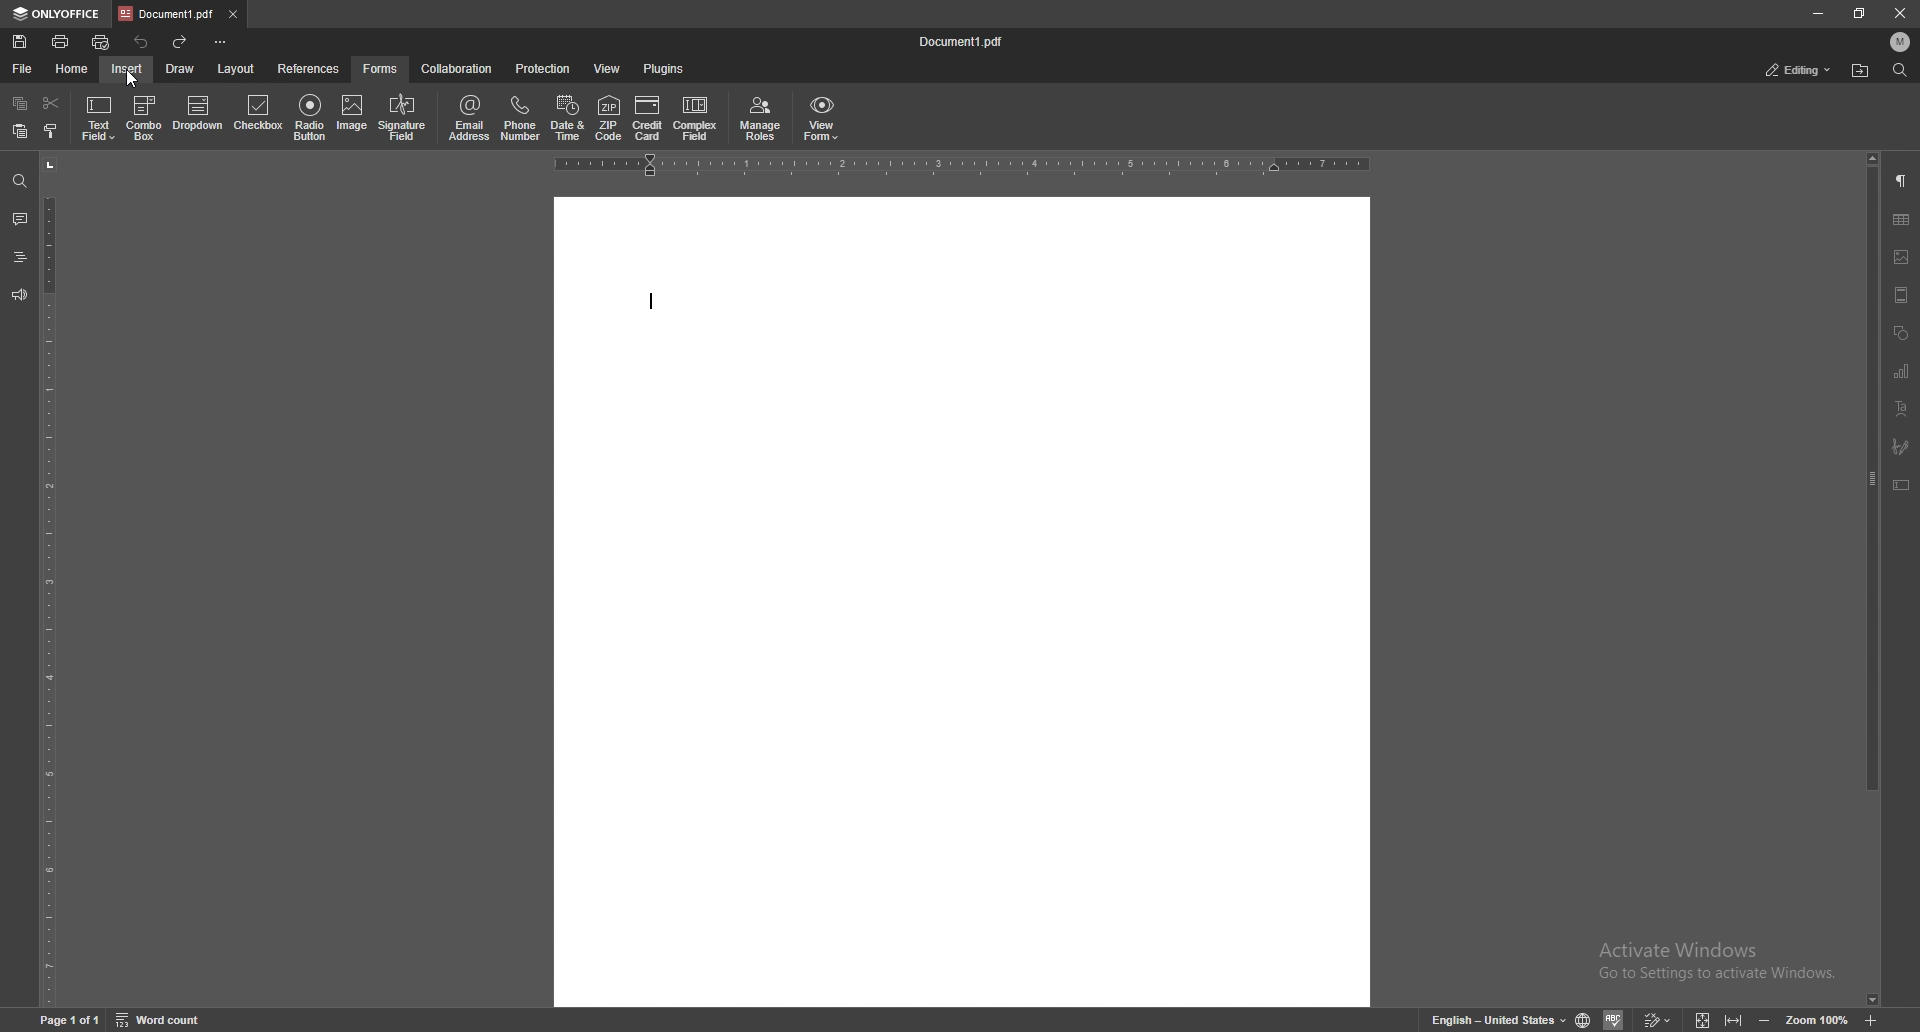 The image size is (1920, 1032). I want to click on vertical scale, so click(52, 582).